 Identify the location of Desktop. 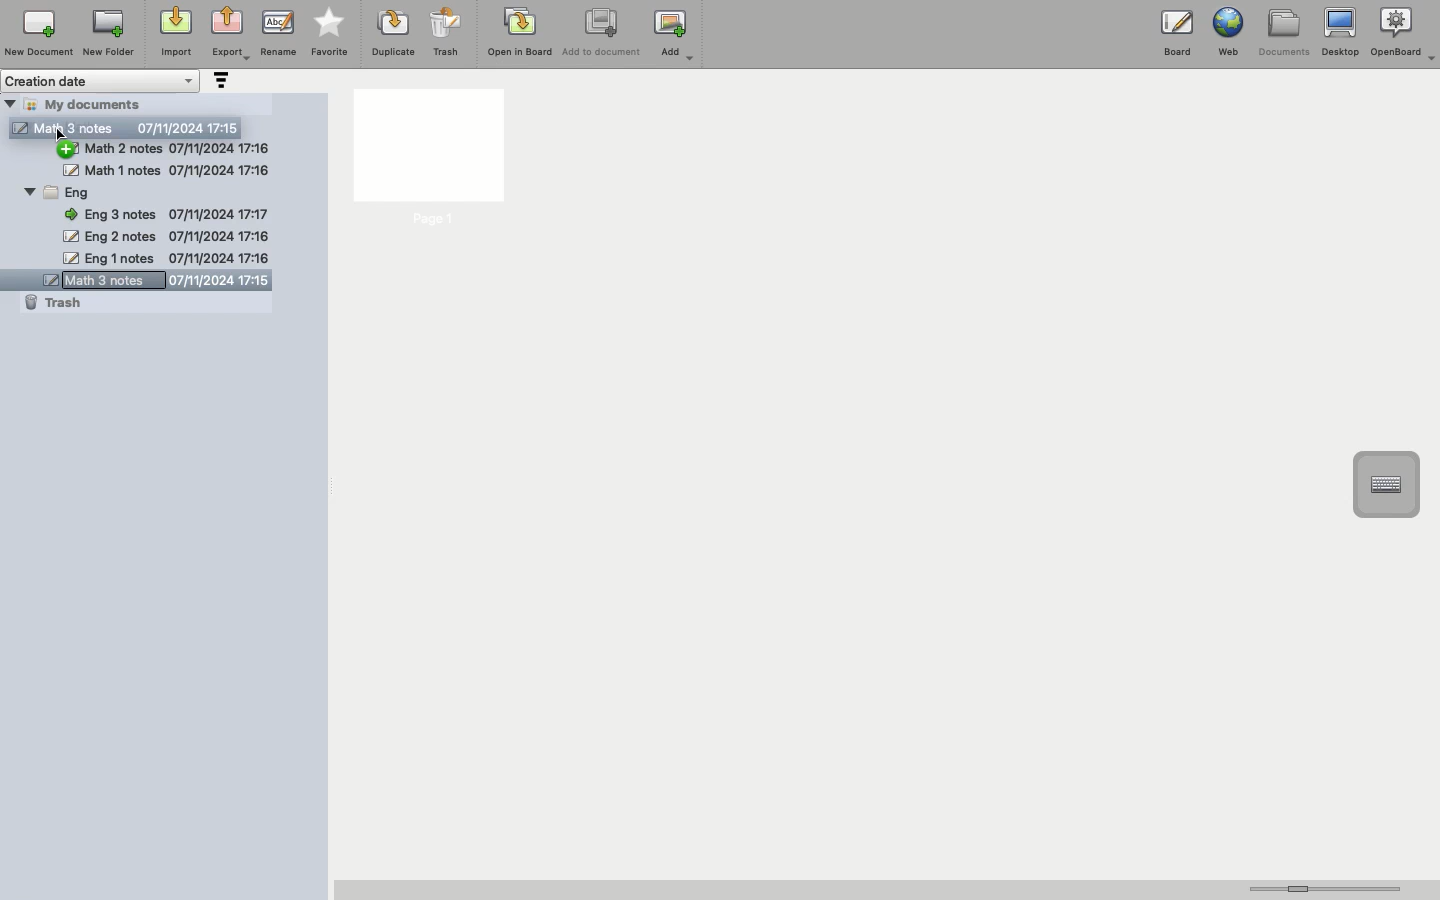
(1340, 33).